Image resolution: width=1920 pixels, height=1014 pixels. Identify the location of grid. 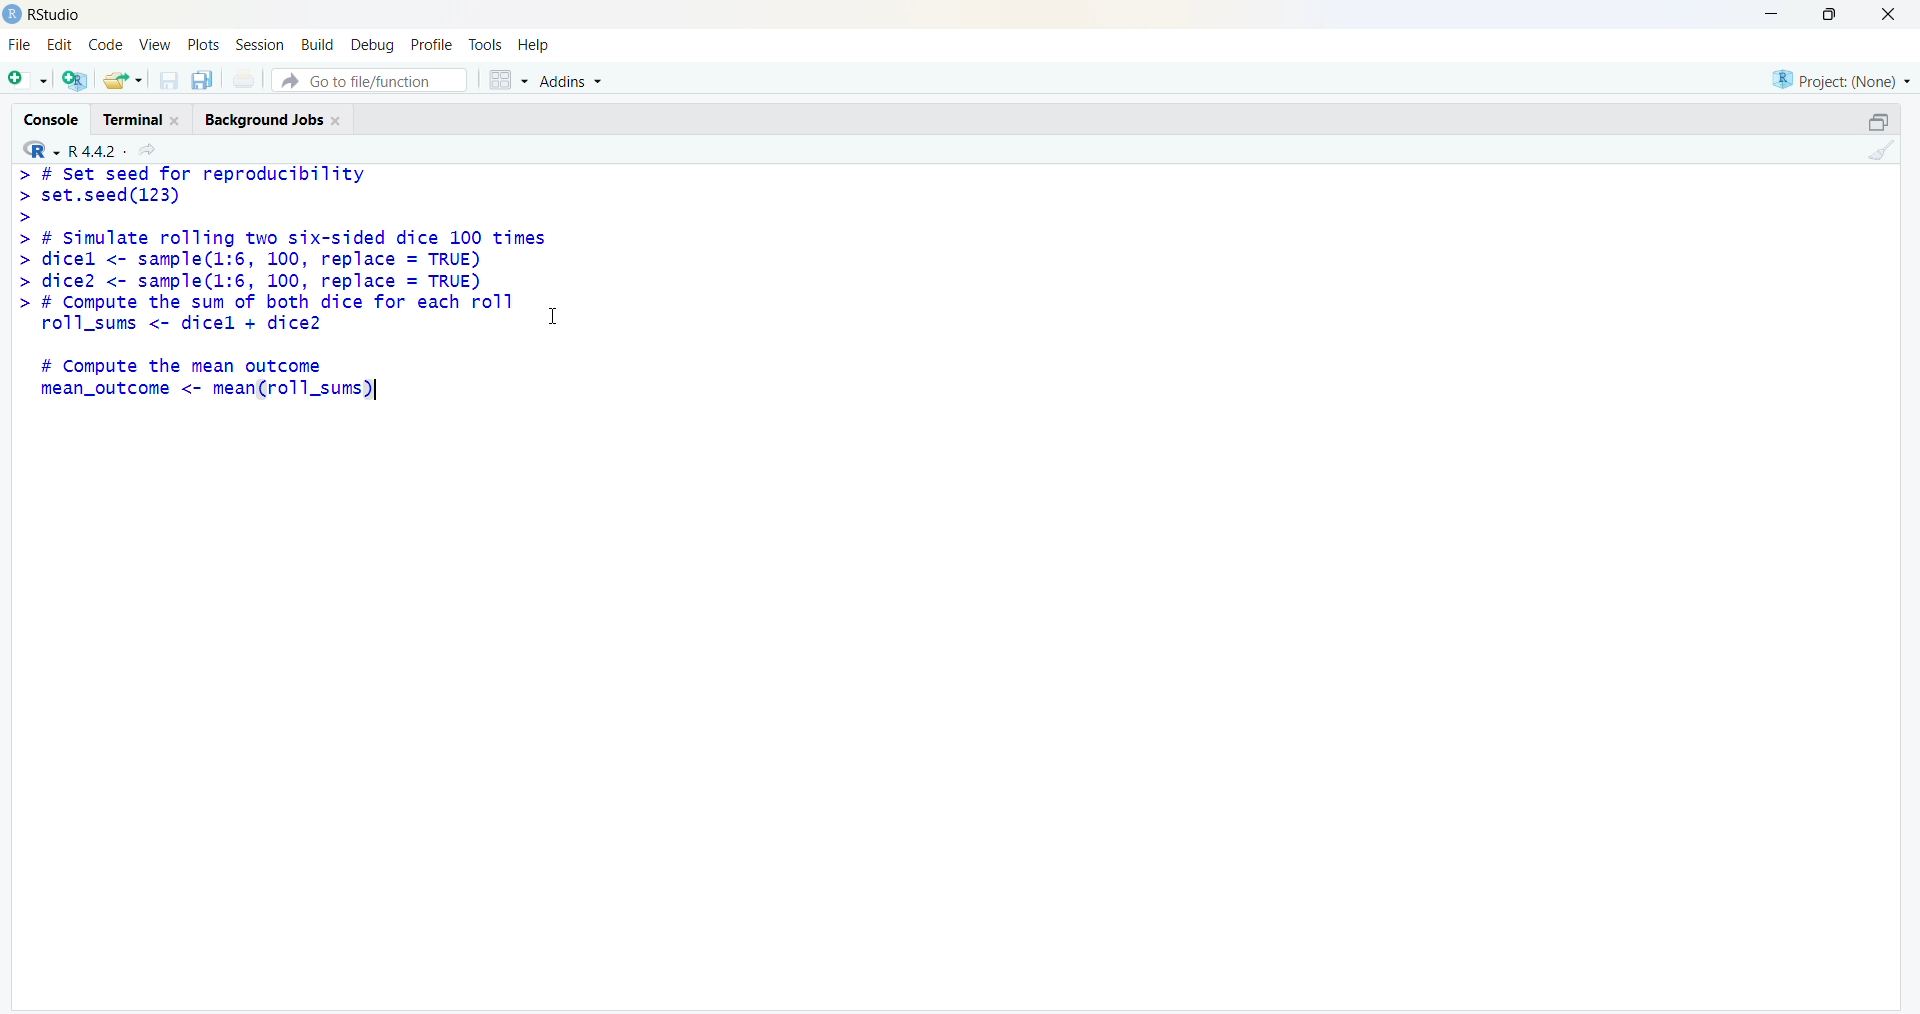
(509, 80).